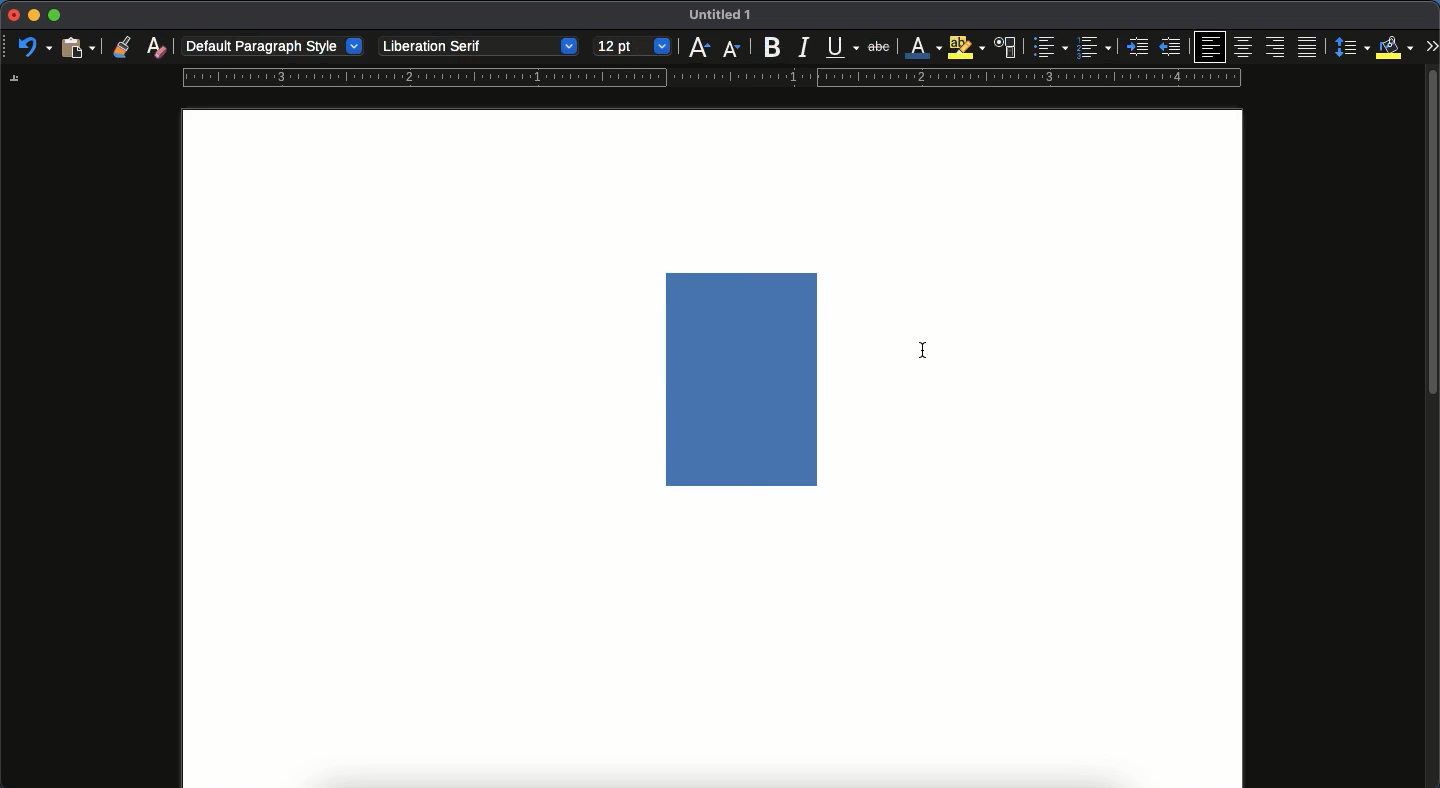 Image resolution: width=1440 pixels, height=788 pixels. What do you see at coordinates (33, 15) in the screenshot?
I see `minimize` at bounding box center [33, 15].